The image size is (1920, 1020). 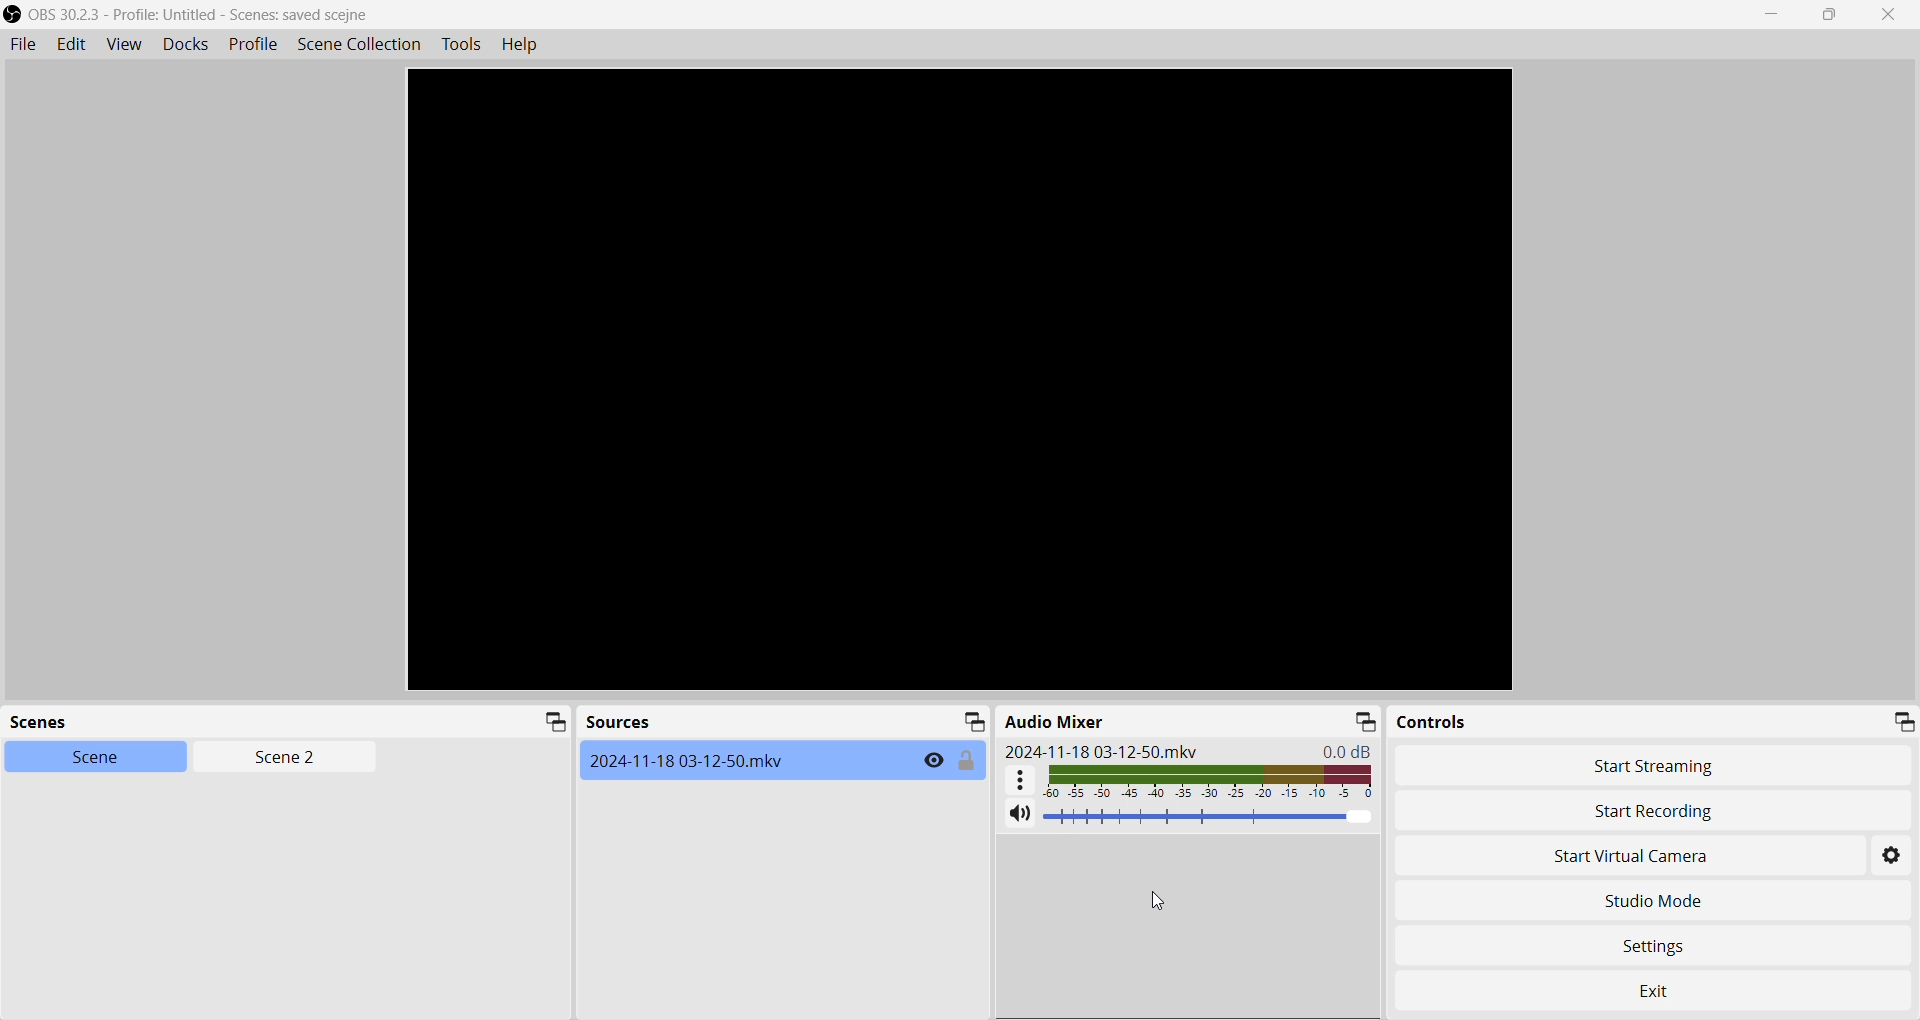 I want to click on Studio Mode, so click(x=1652, y=901).